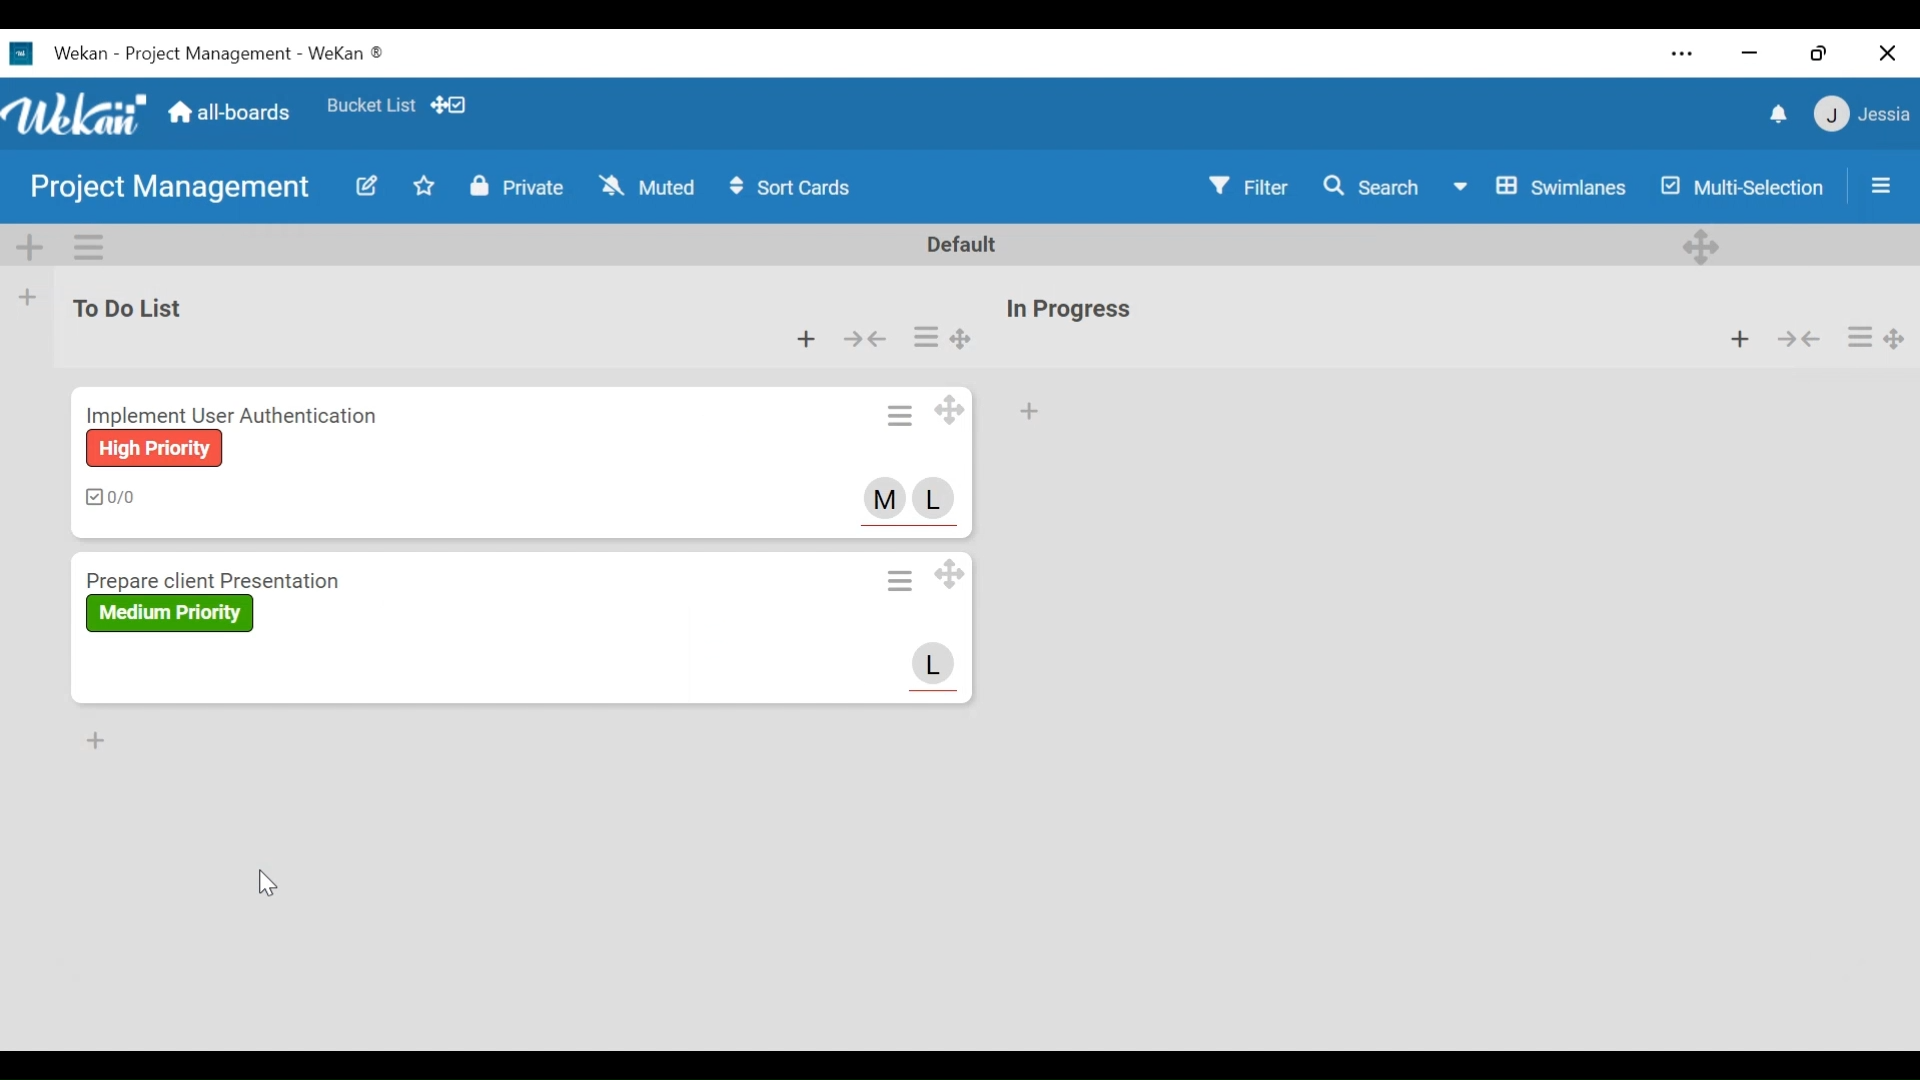  Describe the element at coordinates (368, 105) in the screenshot. I see `Favorites` at that location.